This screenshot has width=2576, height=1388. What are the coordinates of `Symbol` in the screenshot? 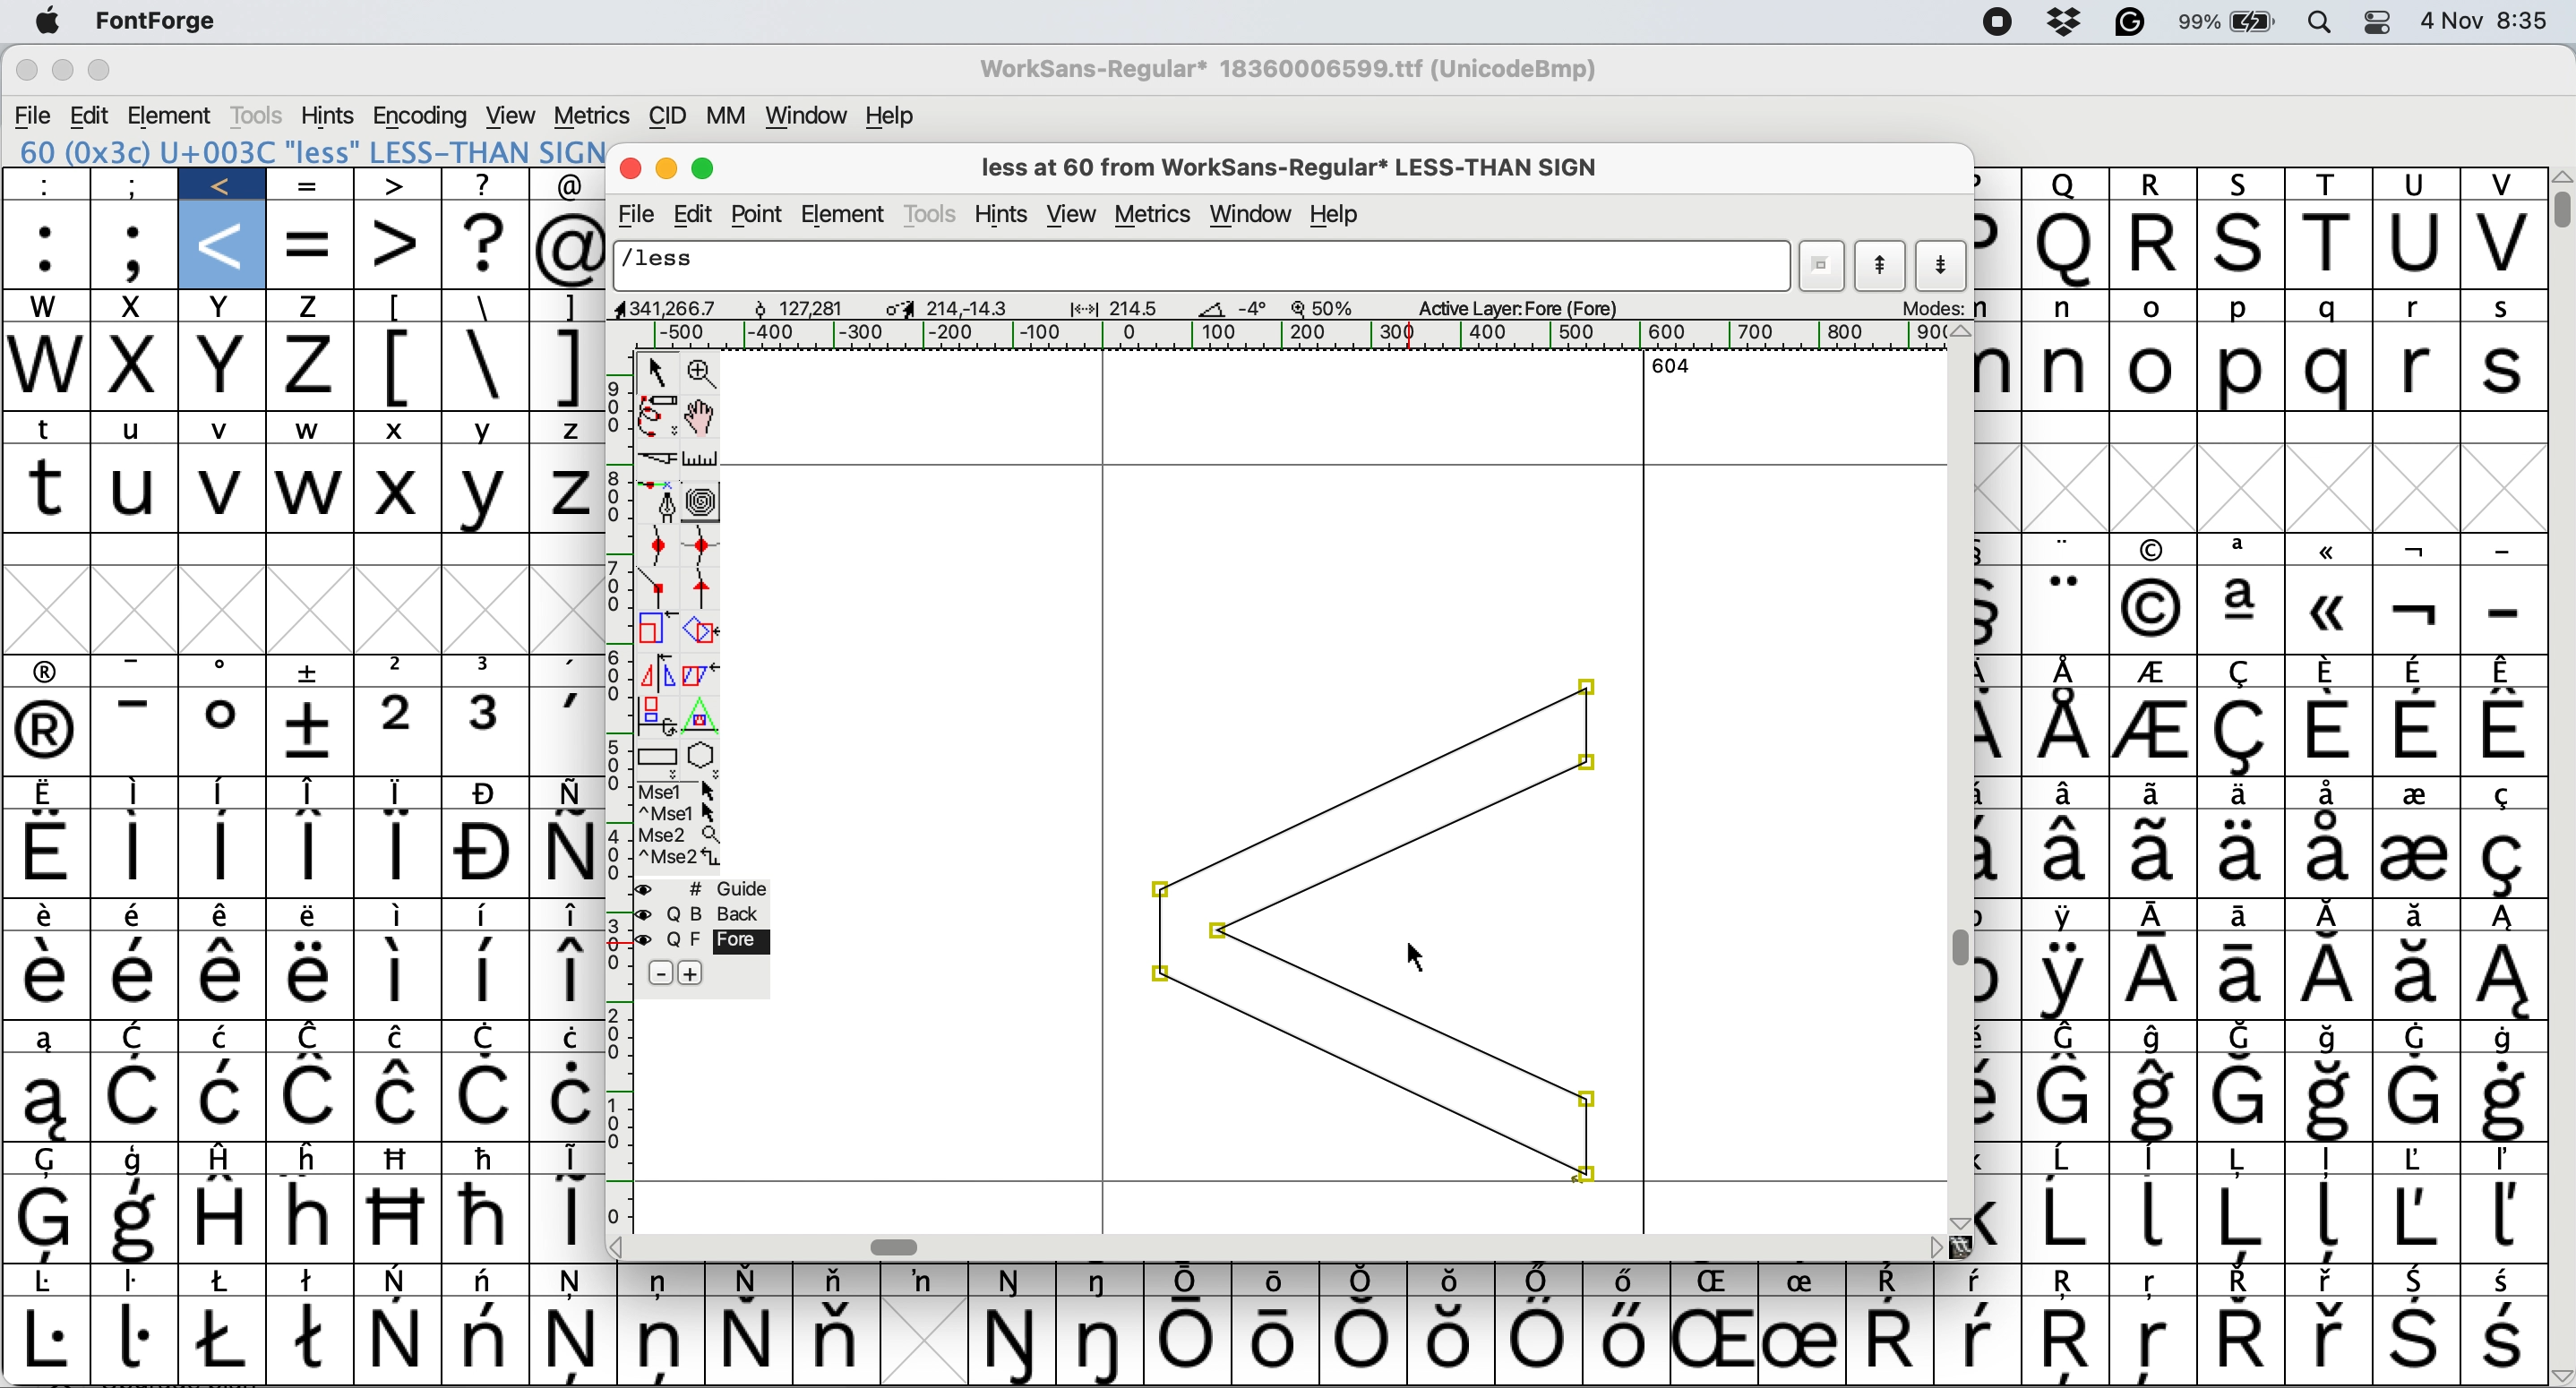 It's located at (562, 1034).